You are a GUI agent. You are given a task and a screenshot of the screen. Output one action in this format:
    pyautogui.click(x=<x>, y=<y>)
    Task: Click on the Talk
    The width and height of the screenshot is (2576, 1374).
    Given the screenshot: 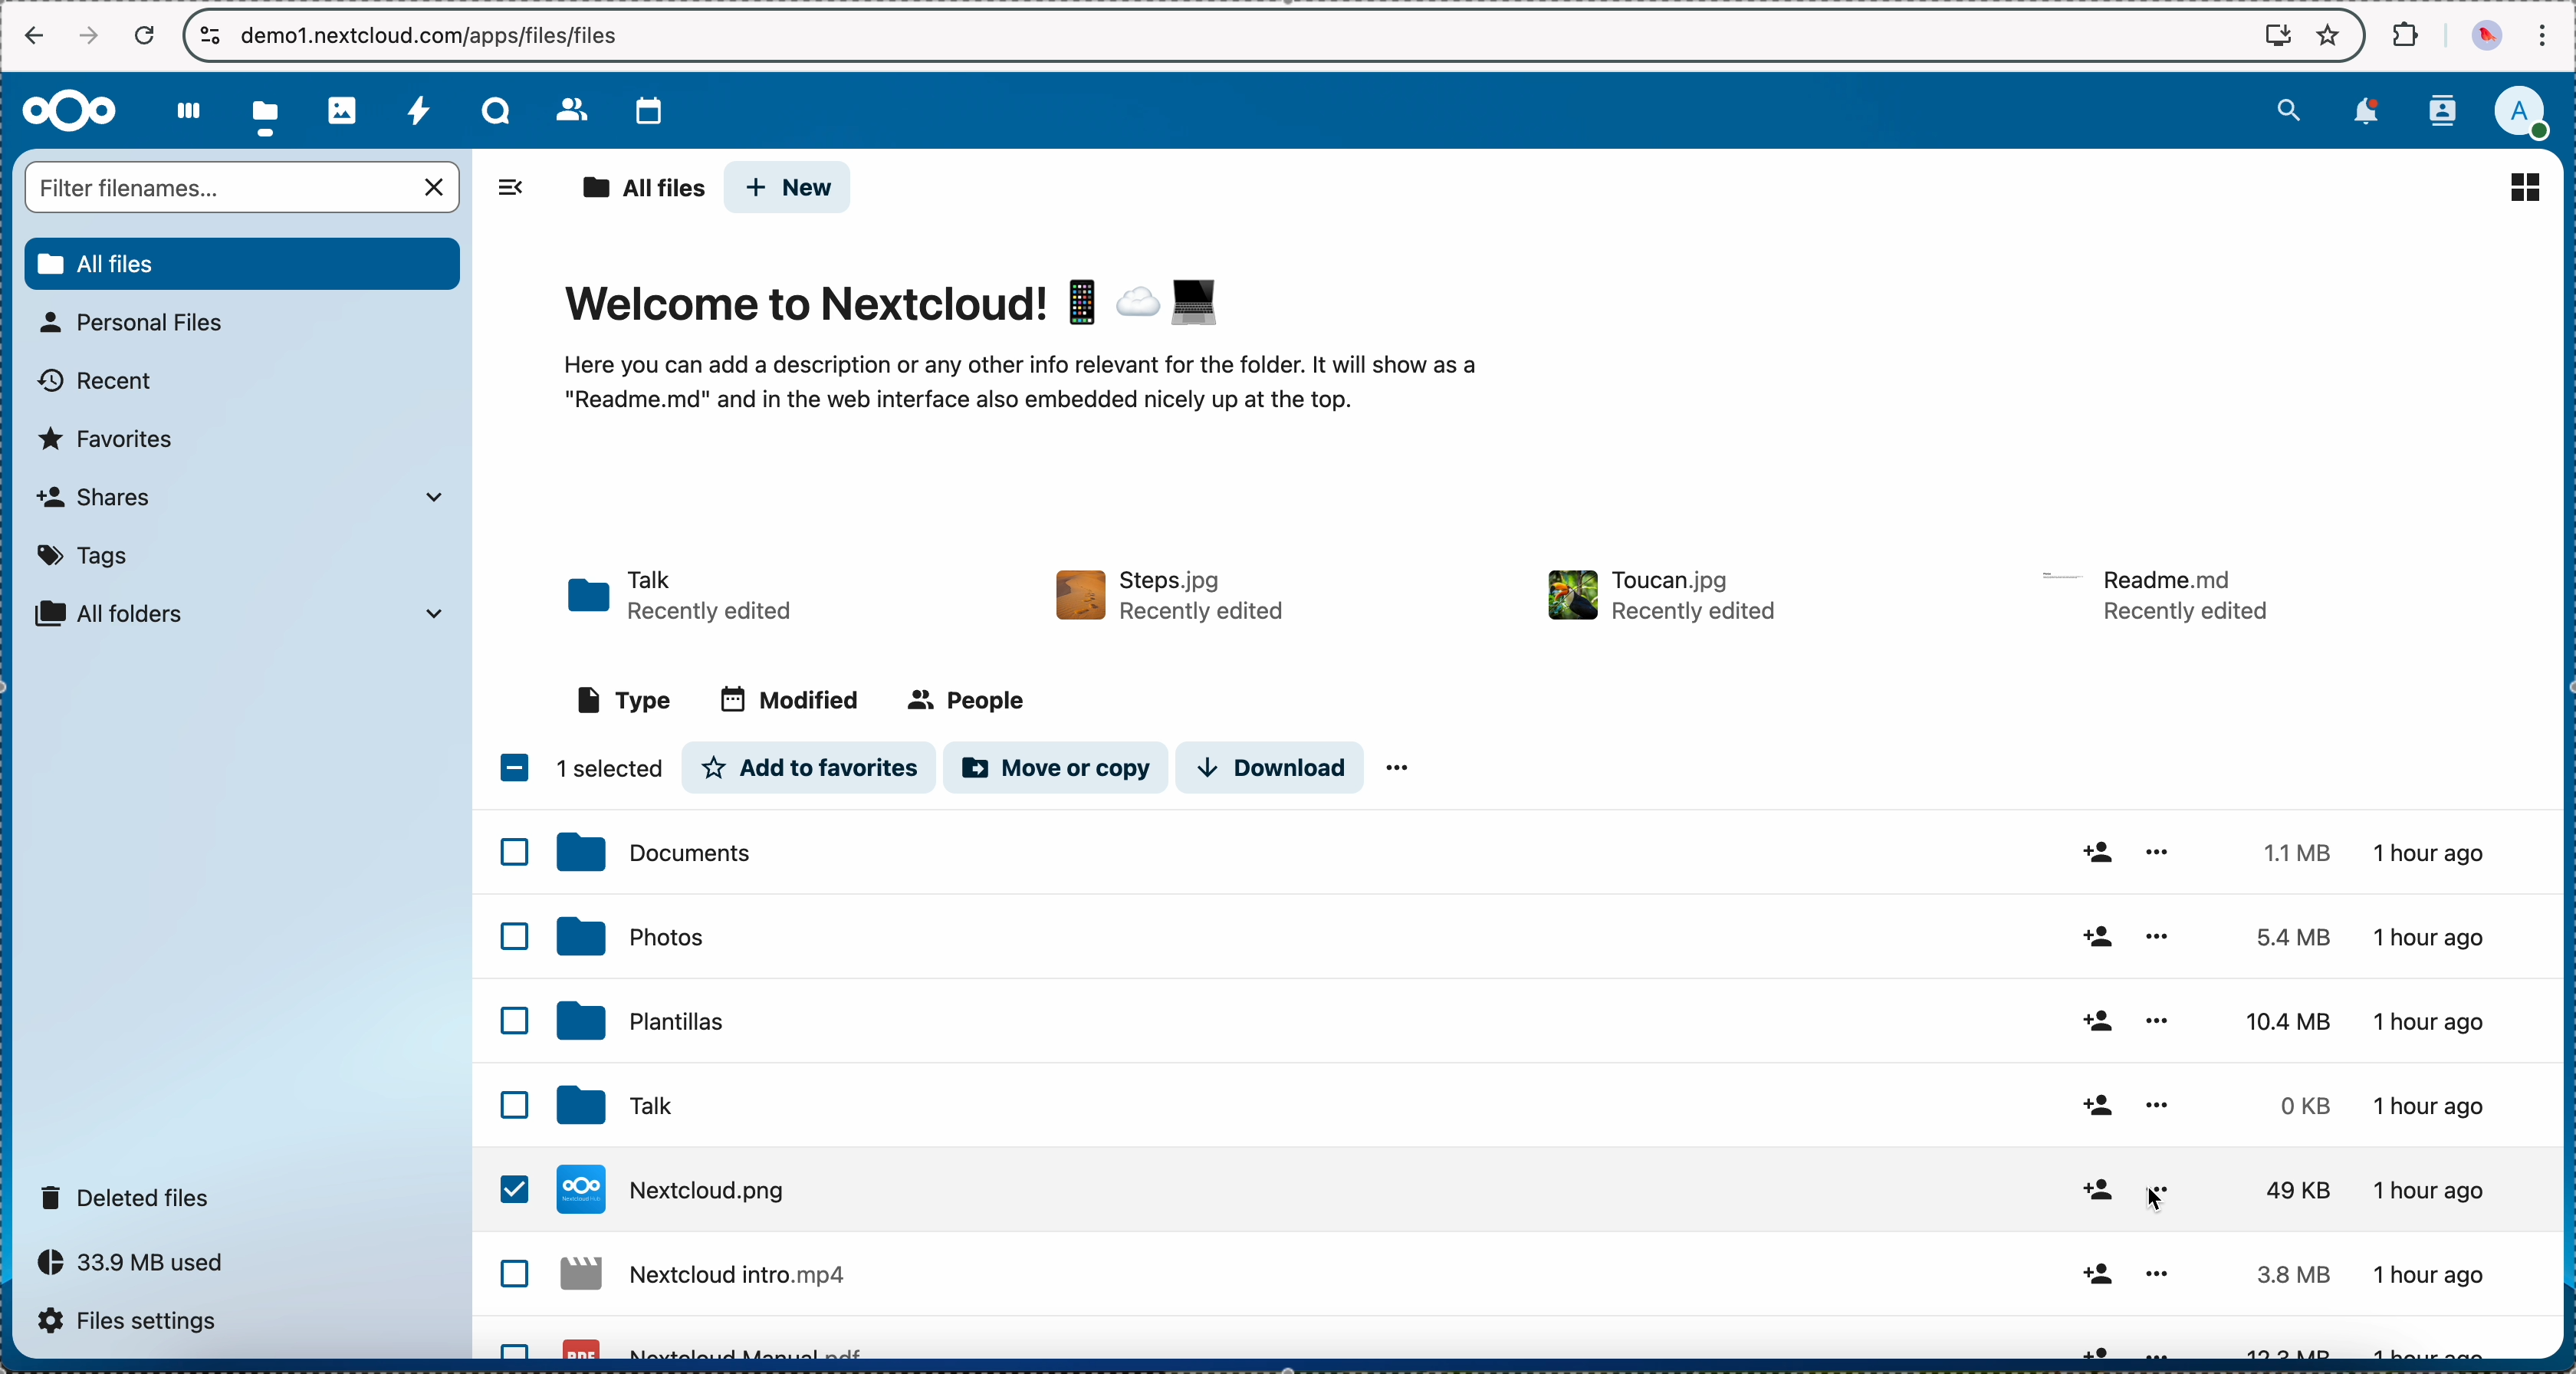 What is the action you would take?
    pyautogui.click(x=681, y=598)
    